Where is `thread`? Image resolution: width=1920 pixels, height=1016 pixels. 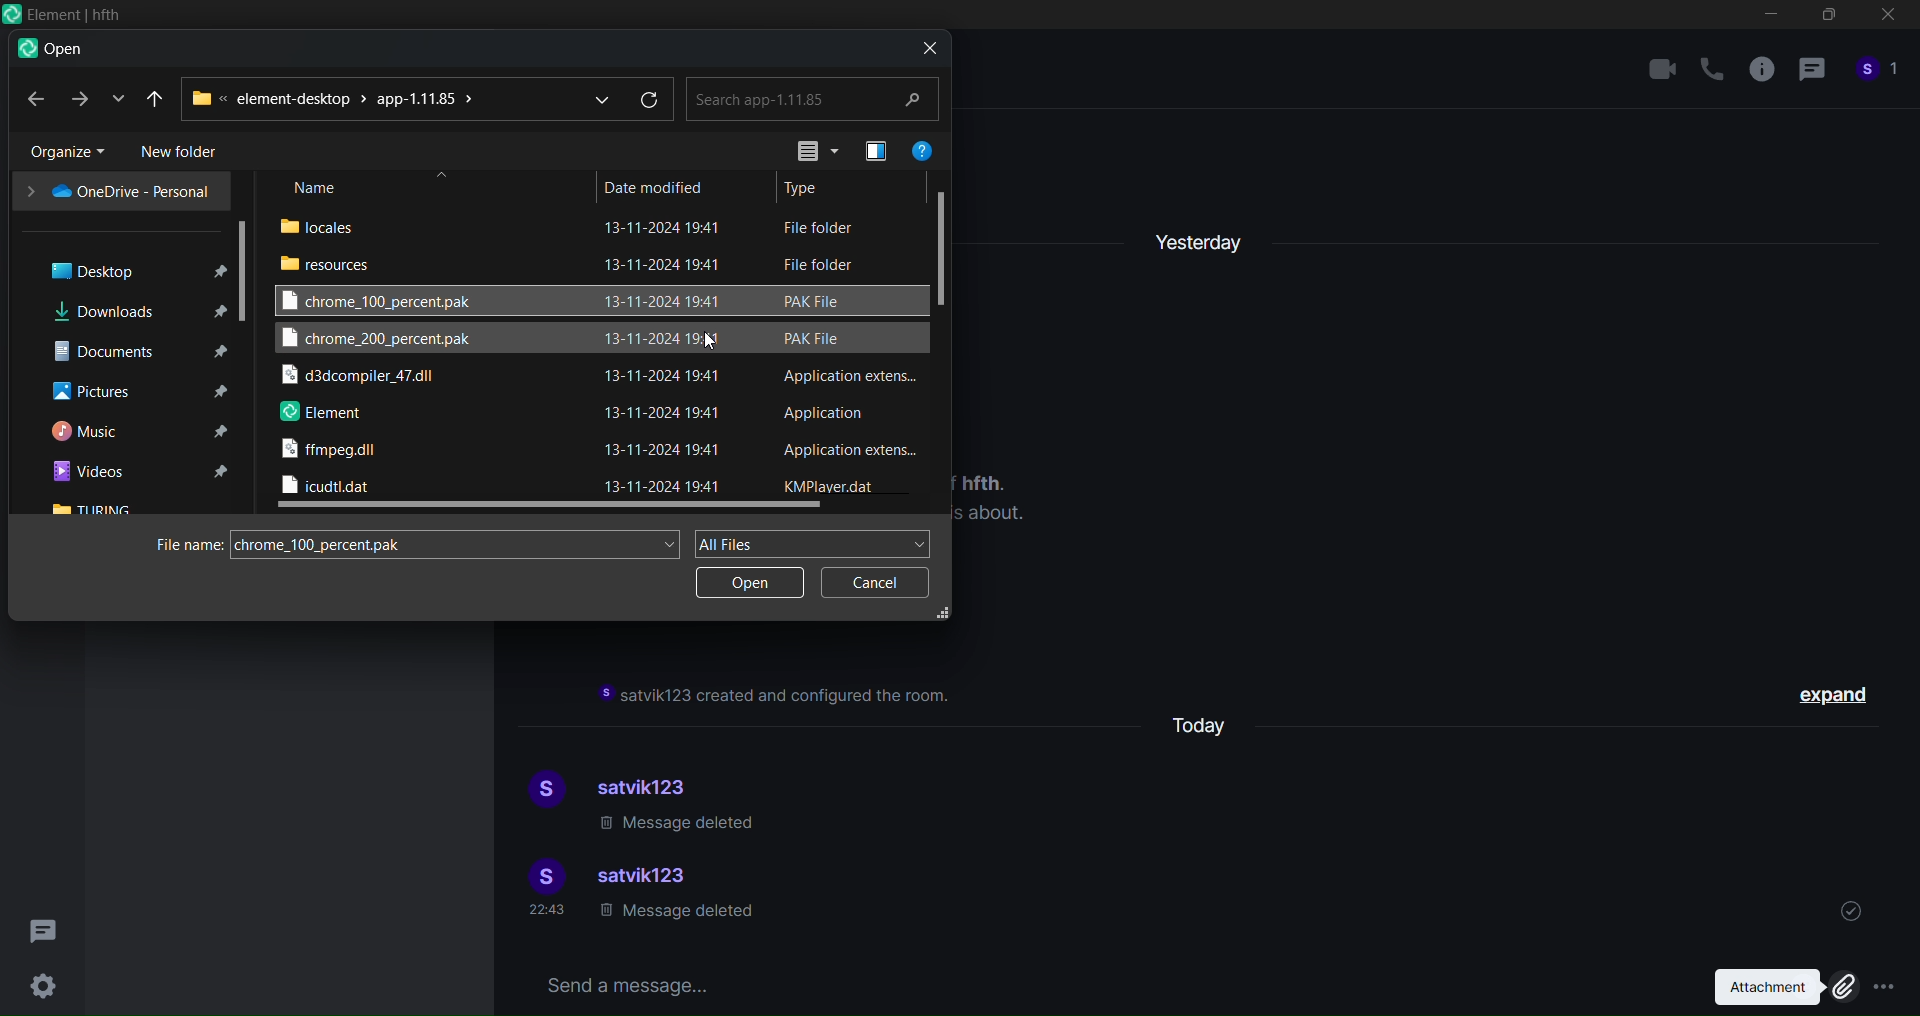 thread is located at coordinates (1811, 73).